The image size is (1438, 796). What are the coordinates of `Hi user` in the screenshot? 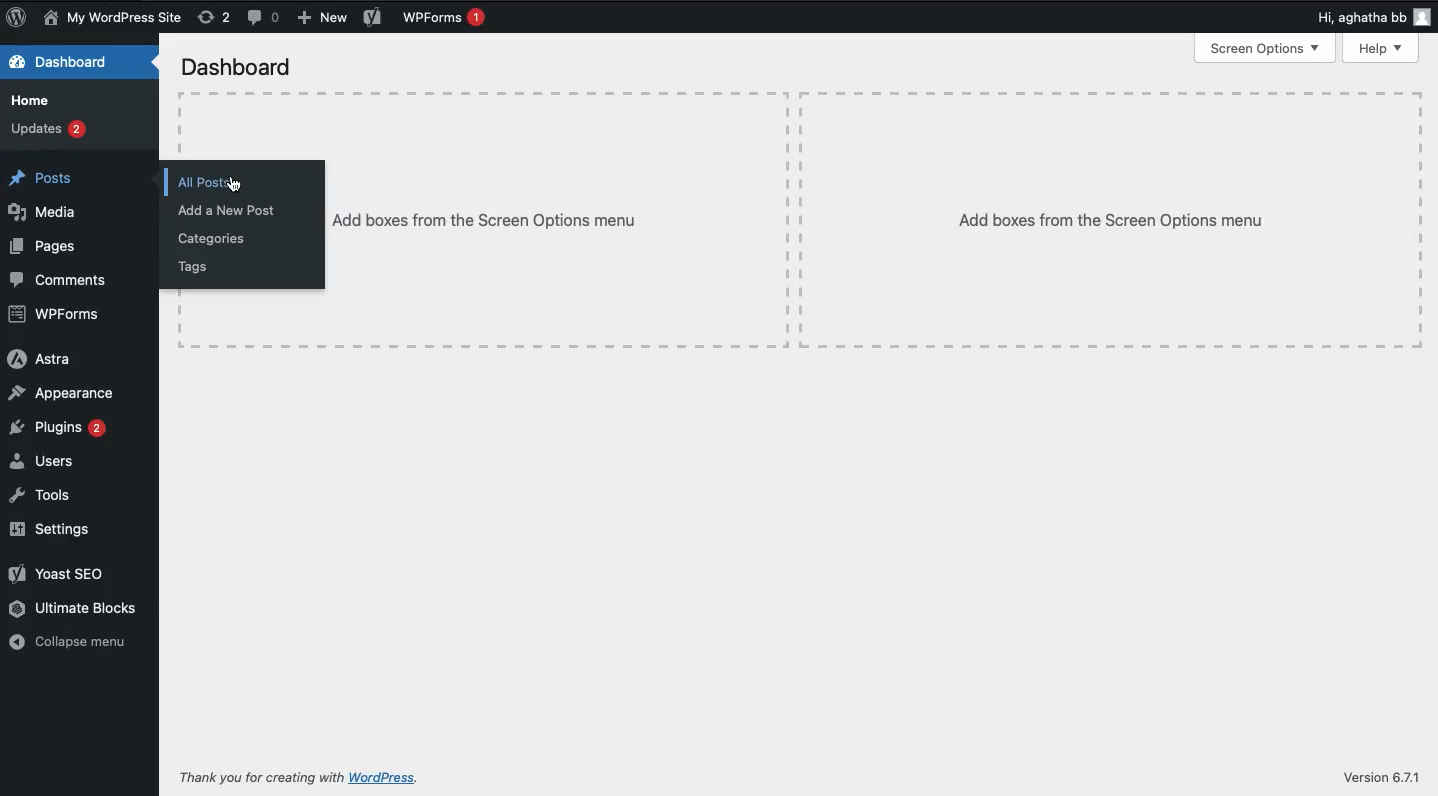 It's located at (1371, 15).